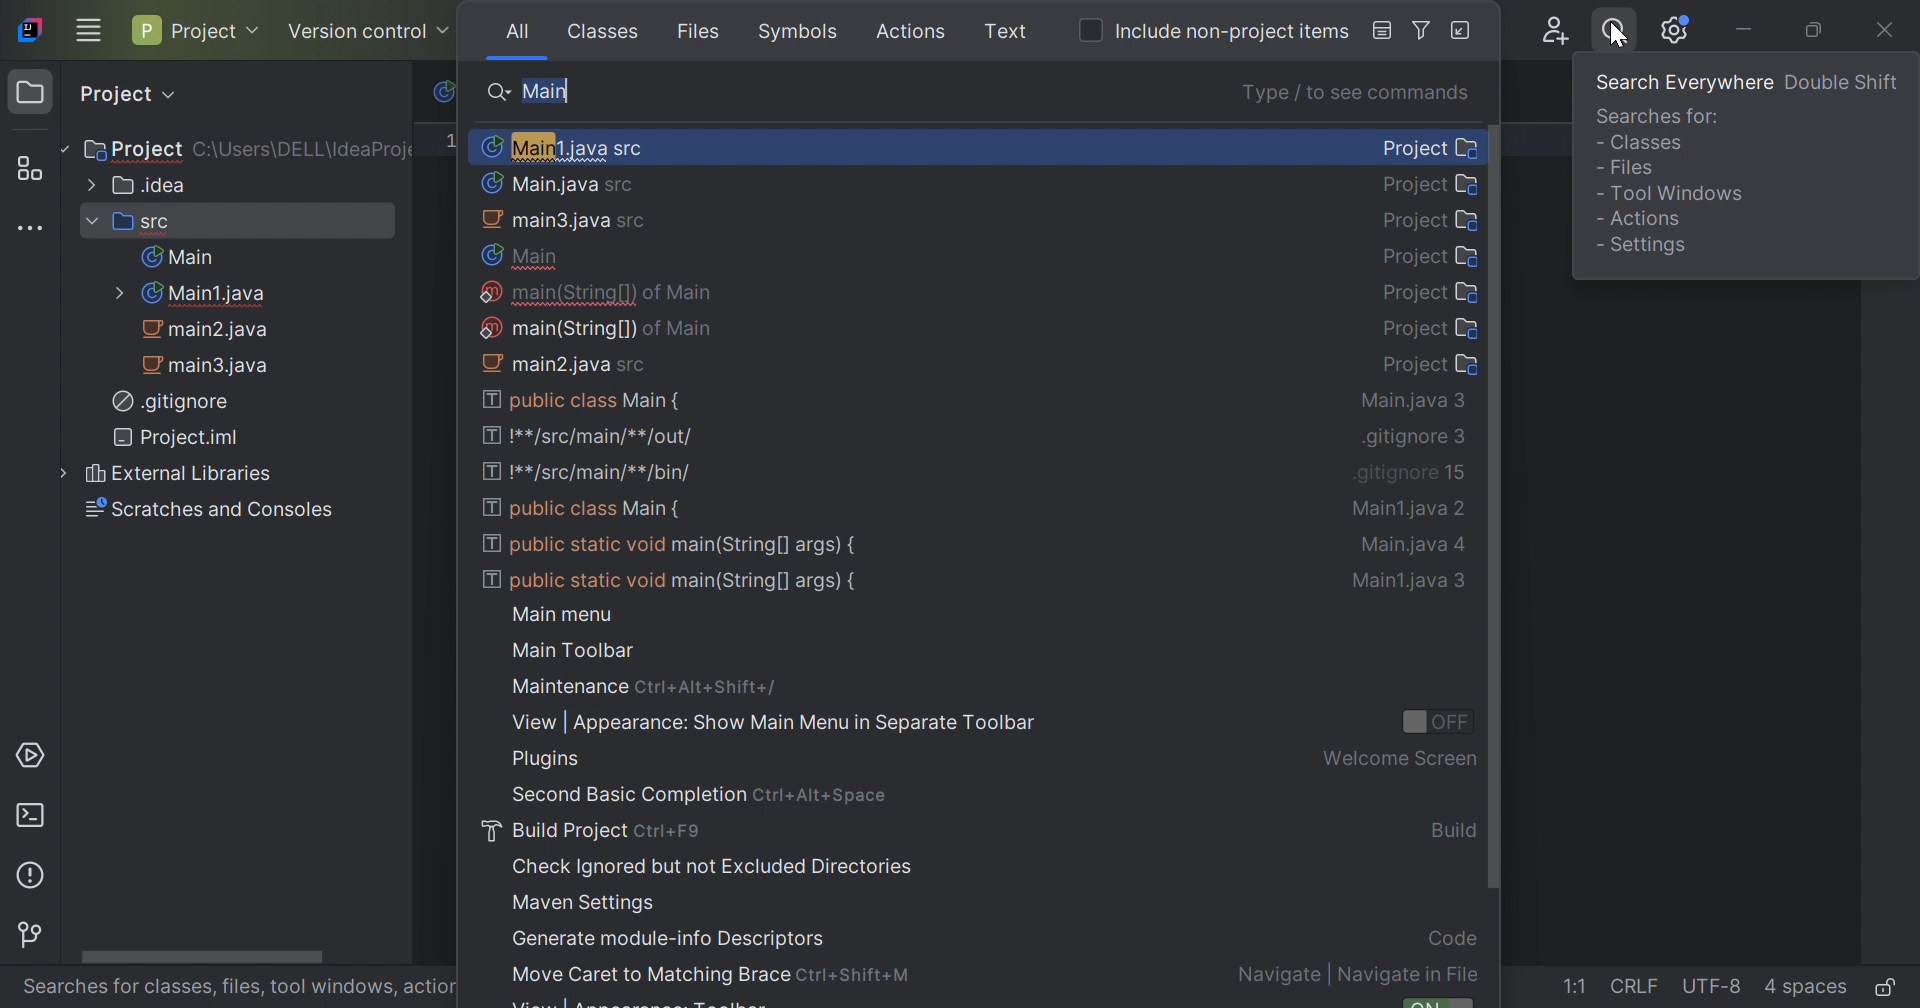 The image size is (1920, 1008). Describe the element at coordinates (369, 28) in the screenshot. I see `Version Control` at that location.